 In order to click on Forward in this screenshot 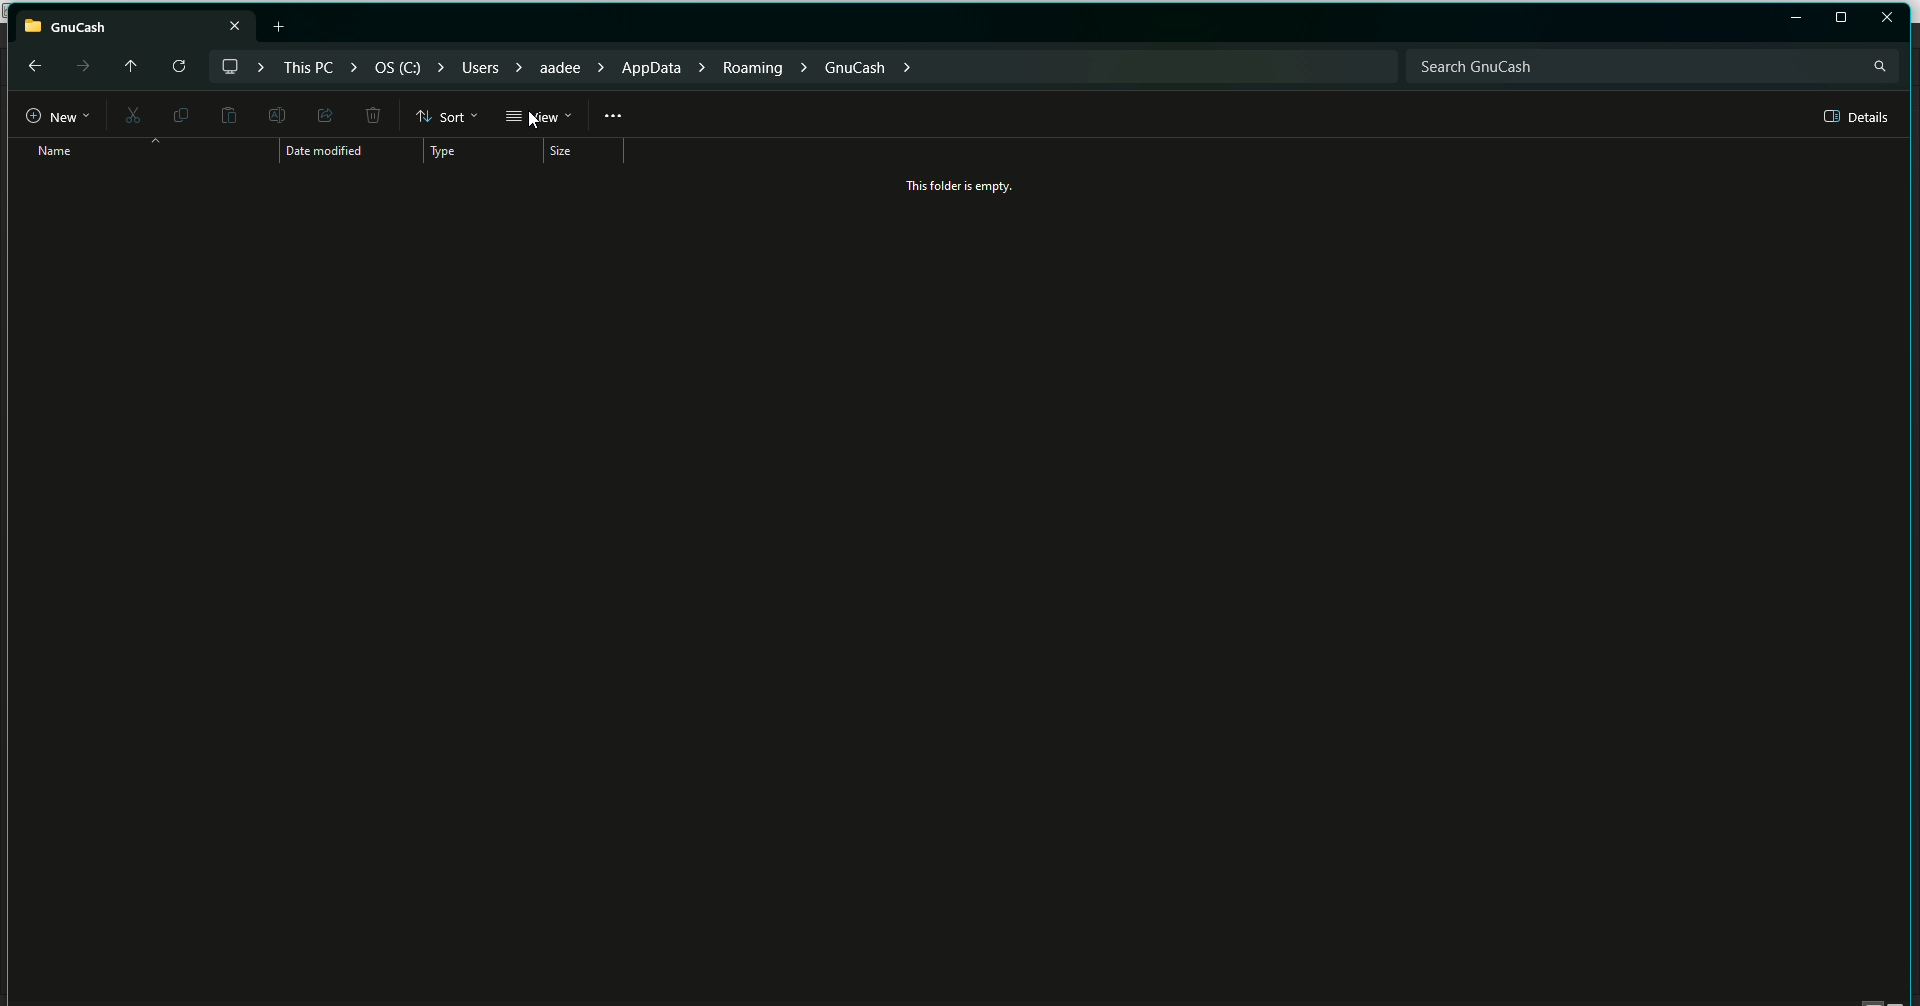, I will do `click(81, 66)`.